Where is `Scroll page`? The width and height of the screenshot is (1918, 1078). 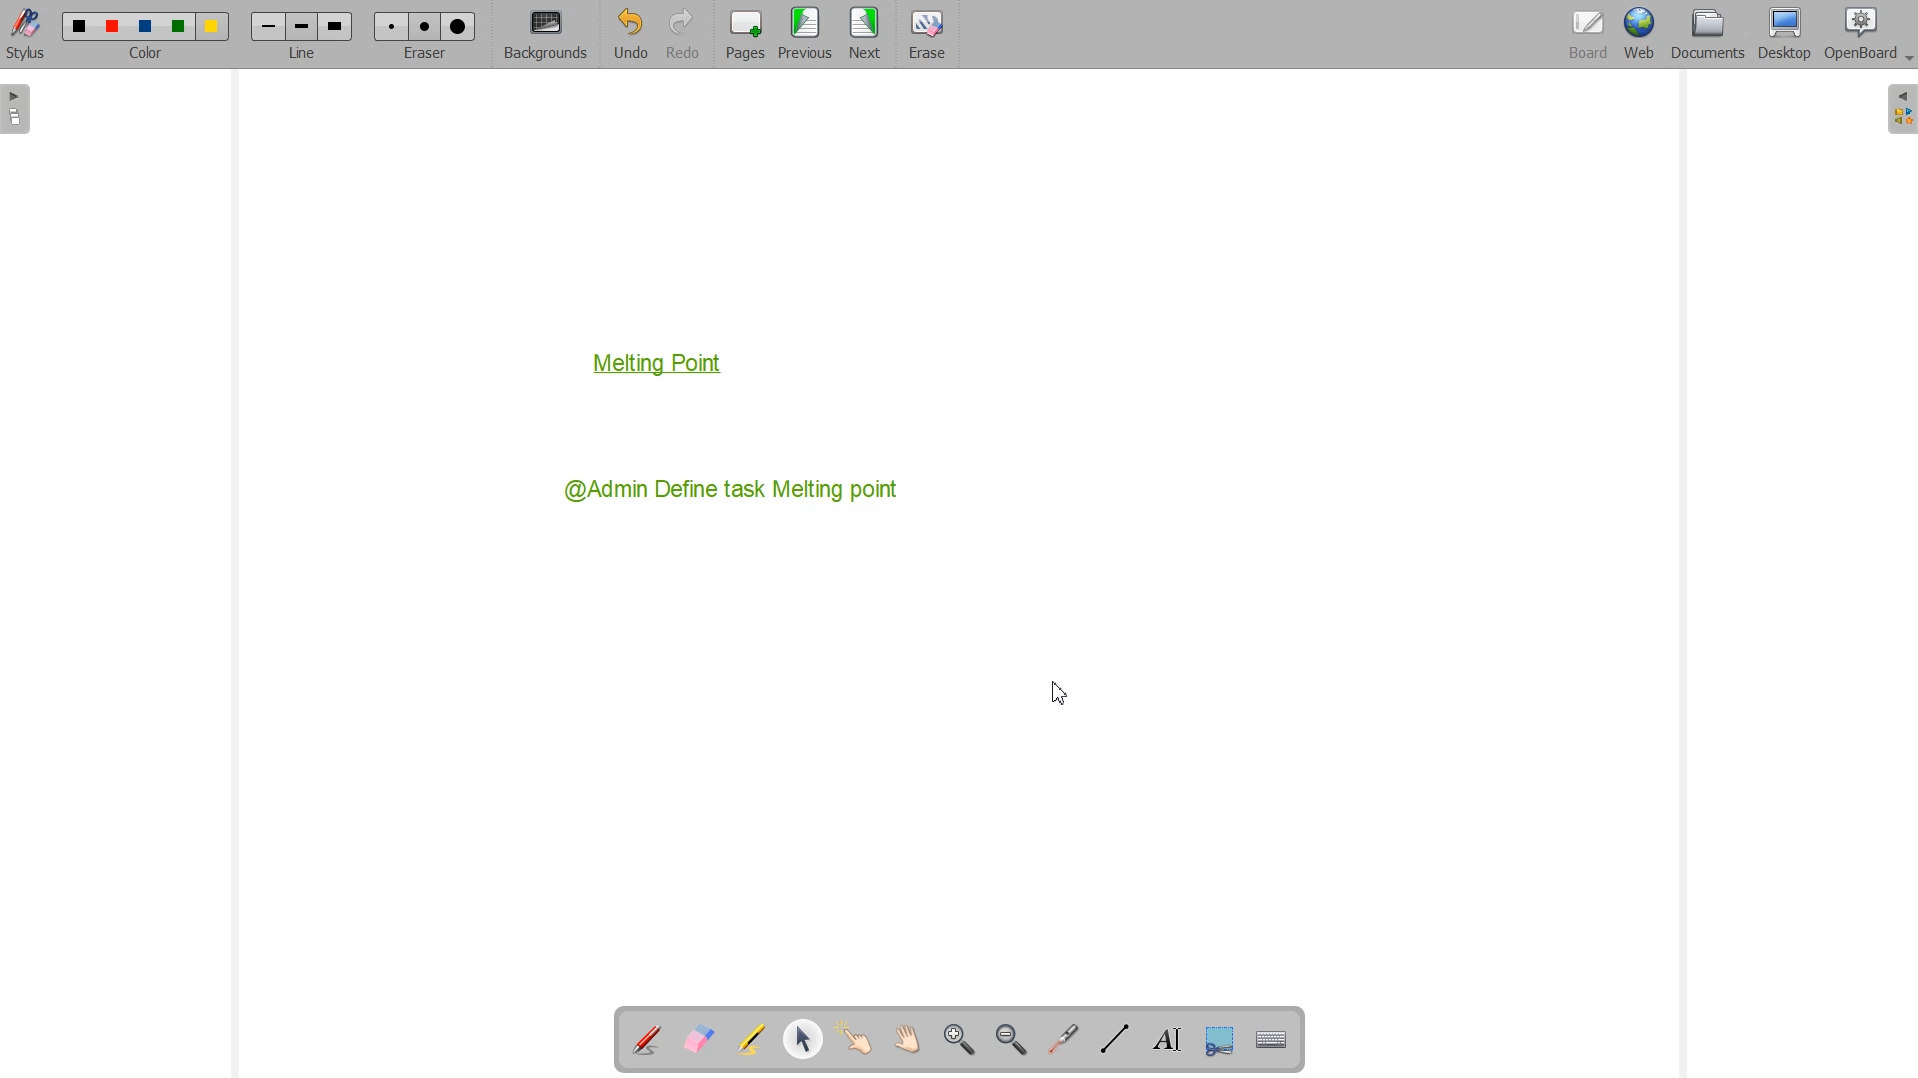
Scroll page is located at coordinates (904, 1040).